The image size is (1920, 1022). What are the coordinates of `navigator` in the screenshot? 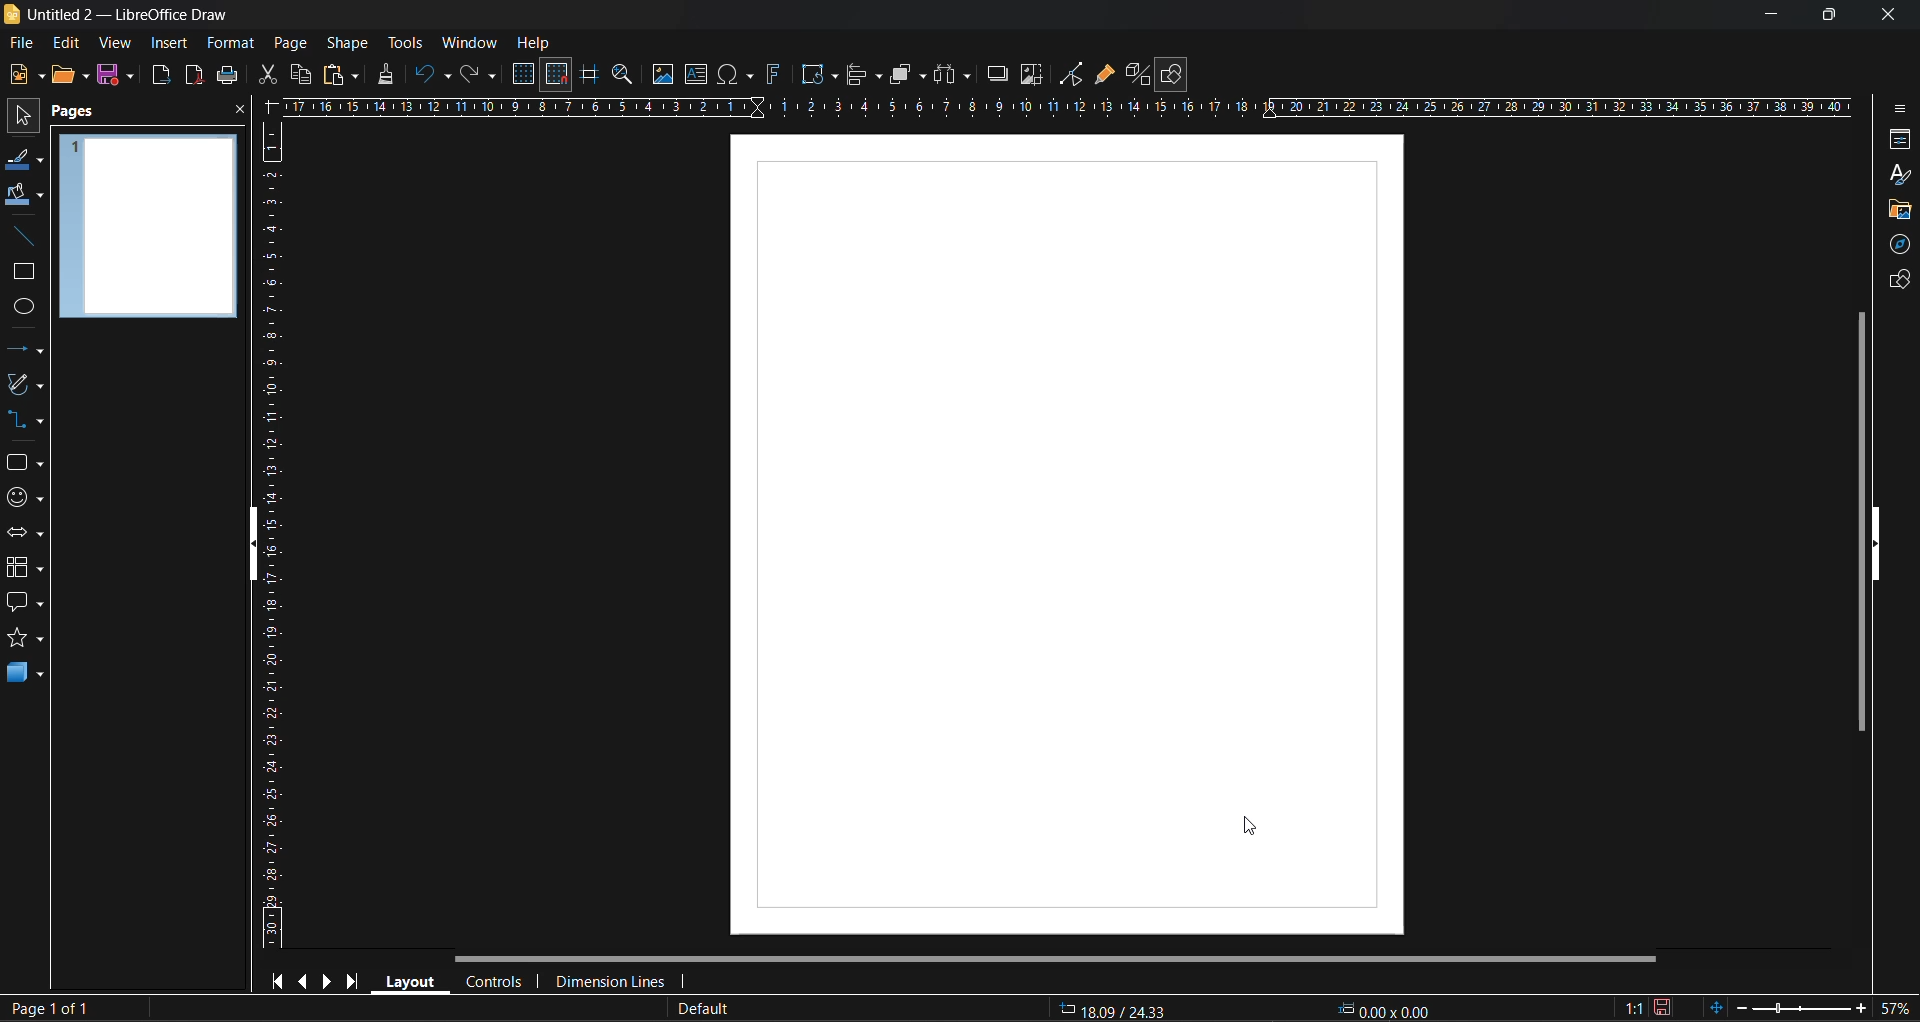 It's located at (1897, 245).